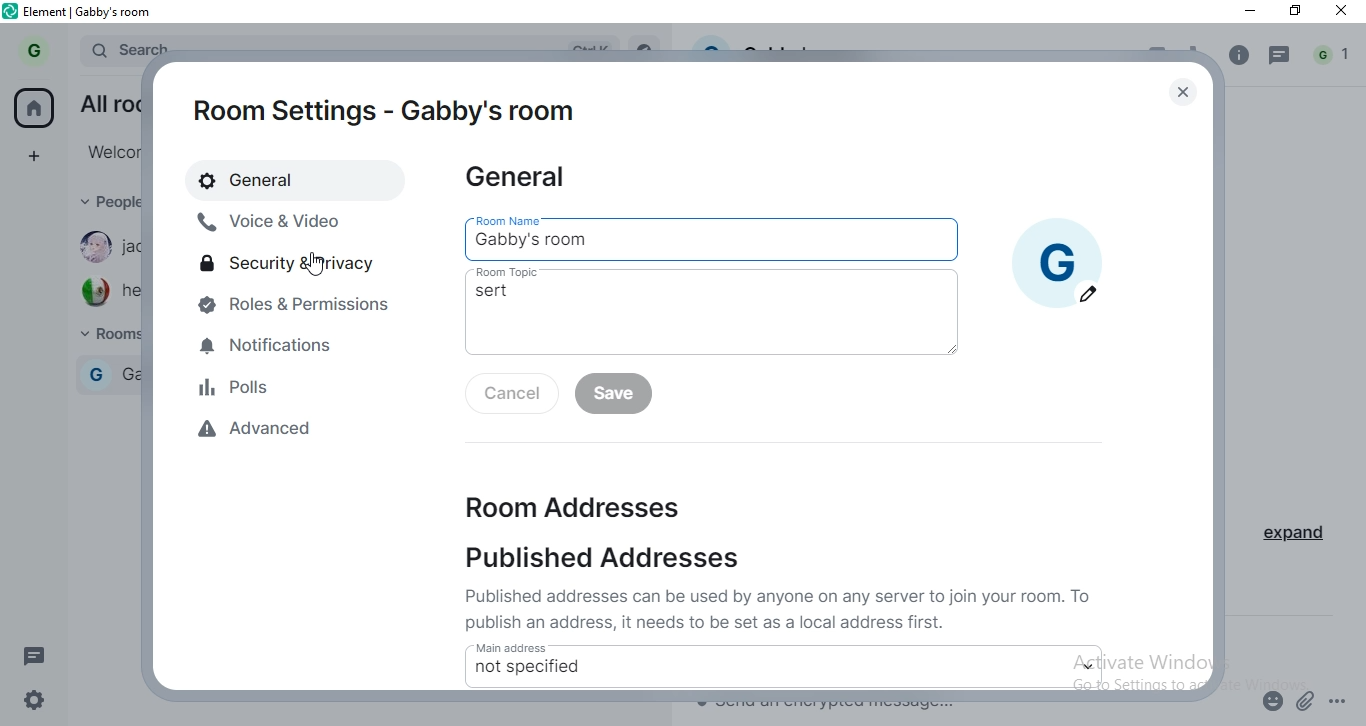  Describe the element at coordinates (383, 112) in the screenshot. I see `room settings - gabby's room` at that location.